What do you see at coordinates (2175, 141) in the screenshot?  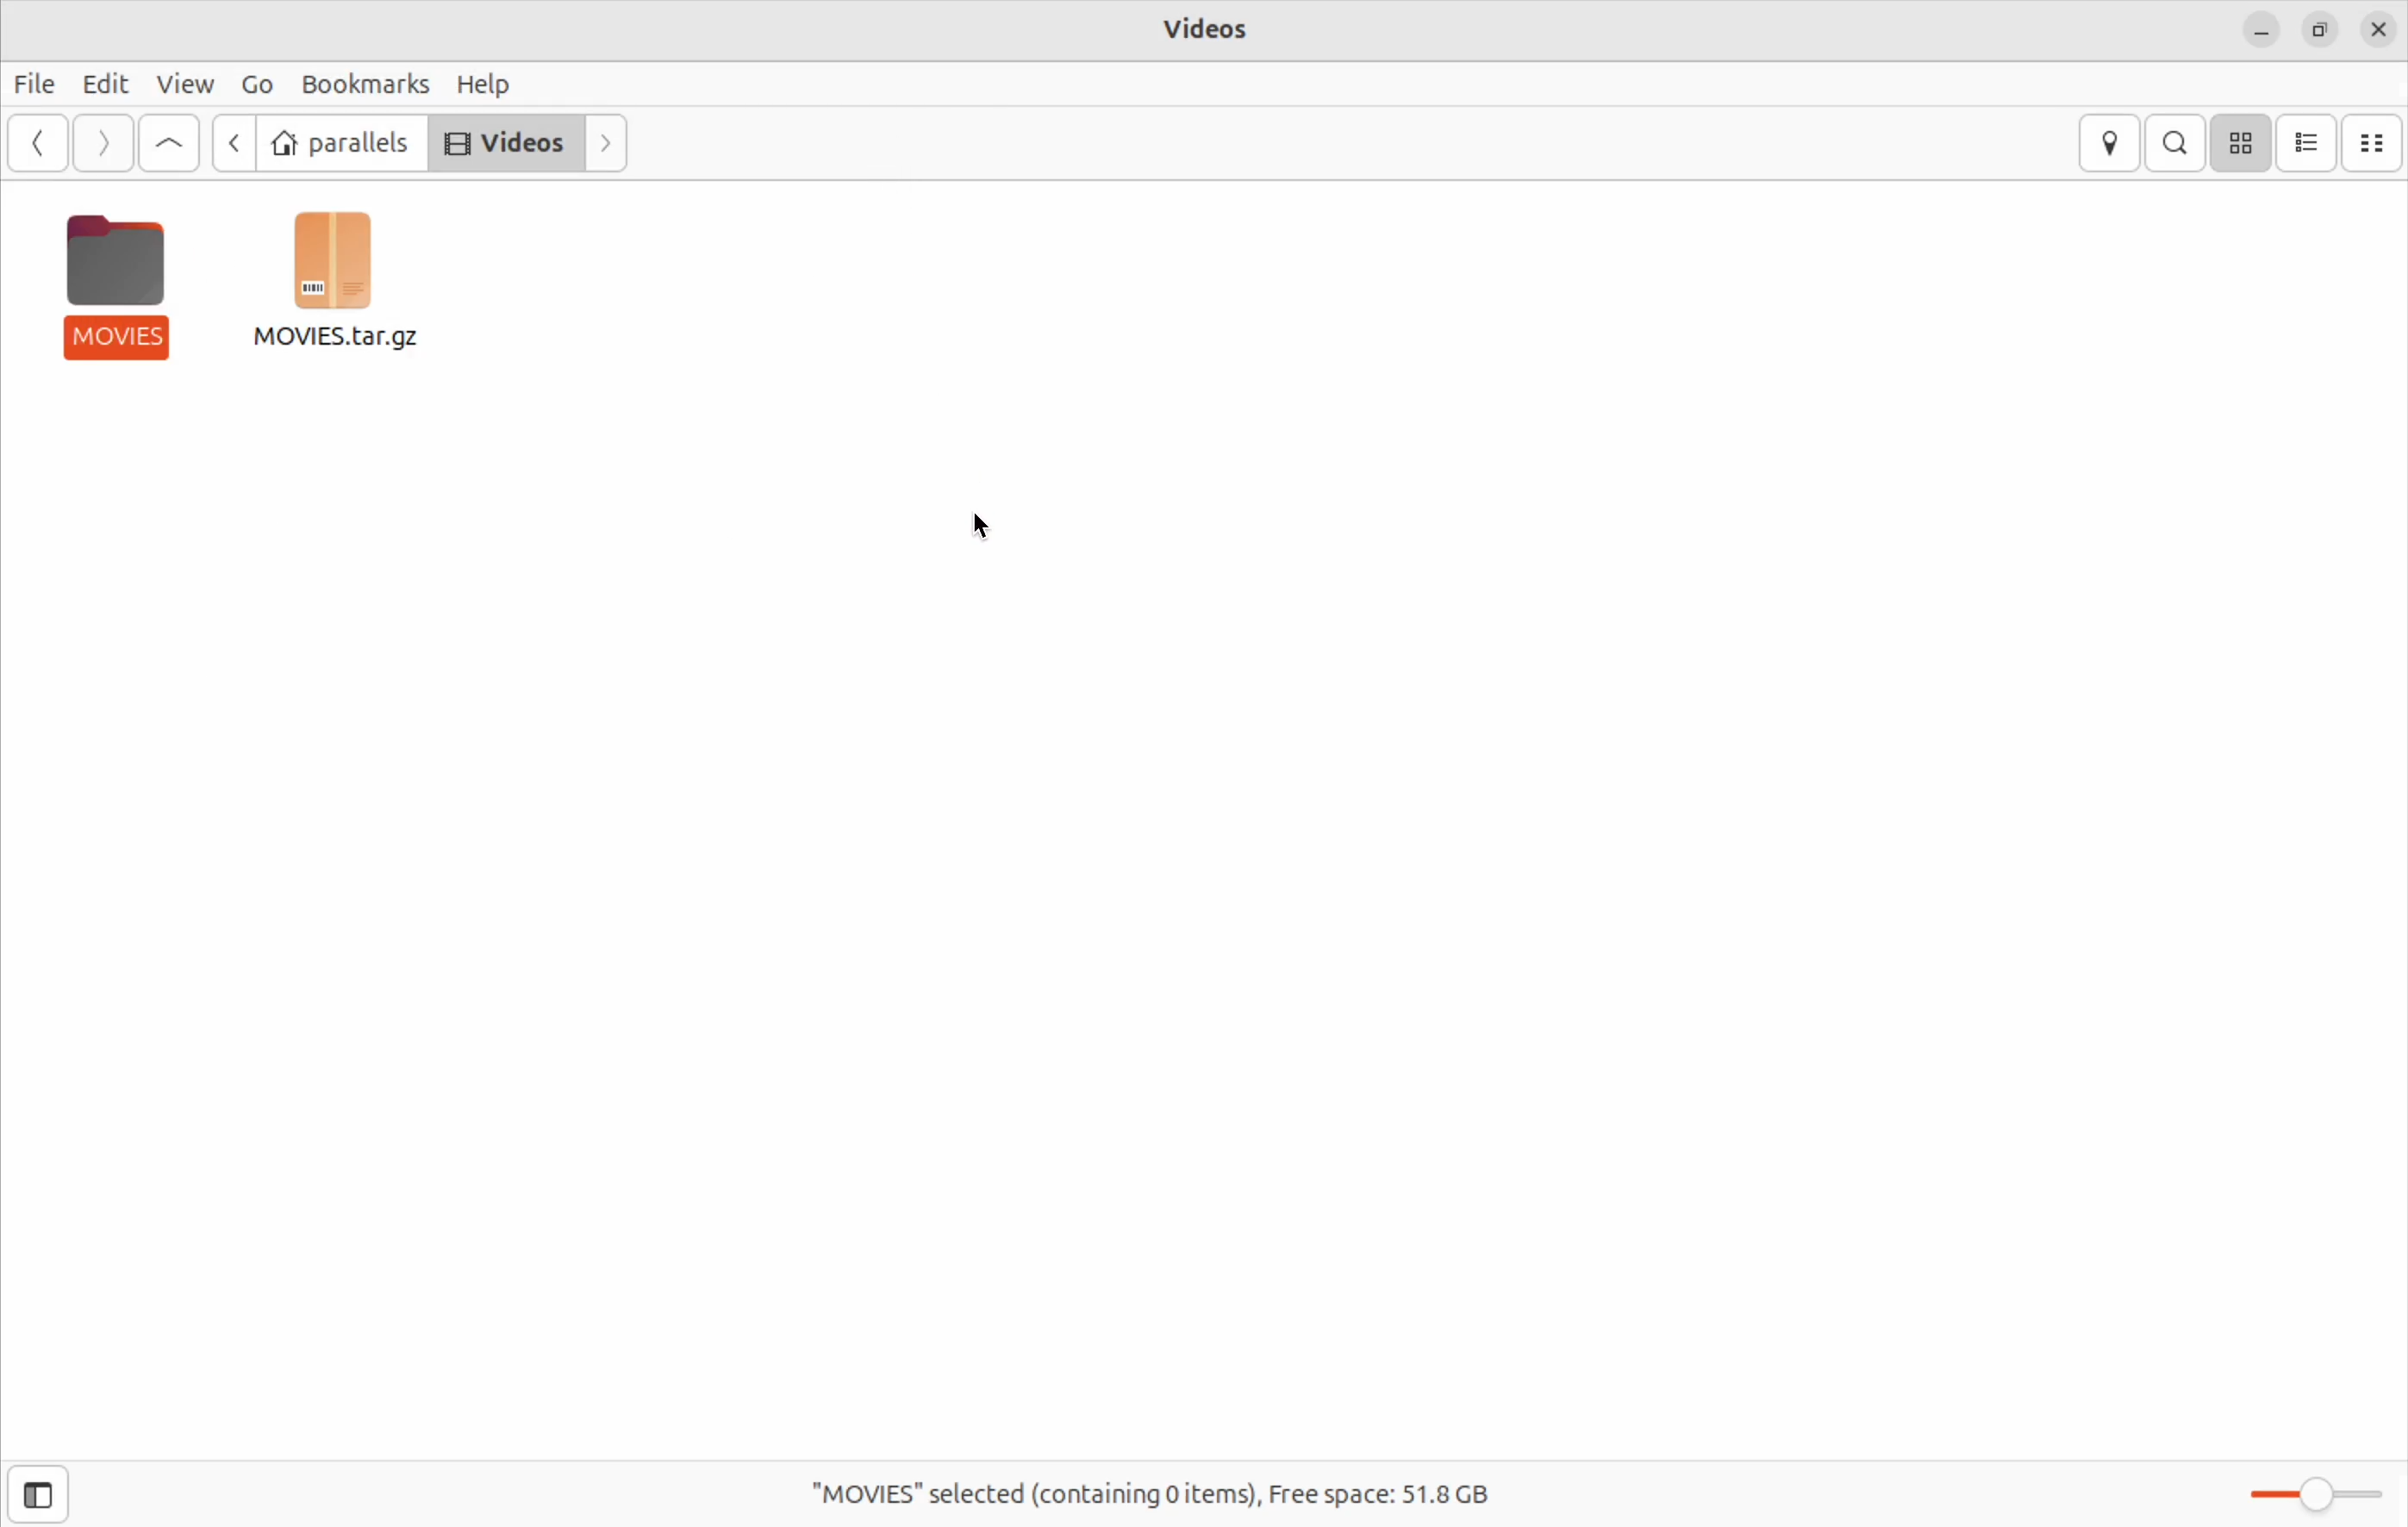 I see `search` at bounding box center [2175, 141].